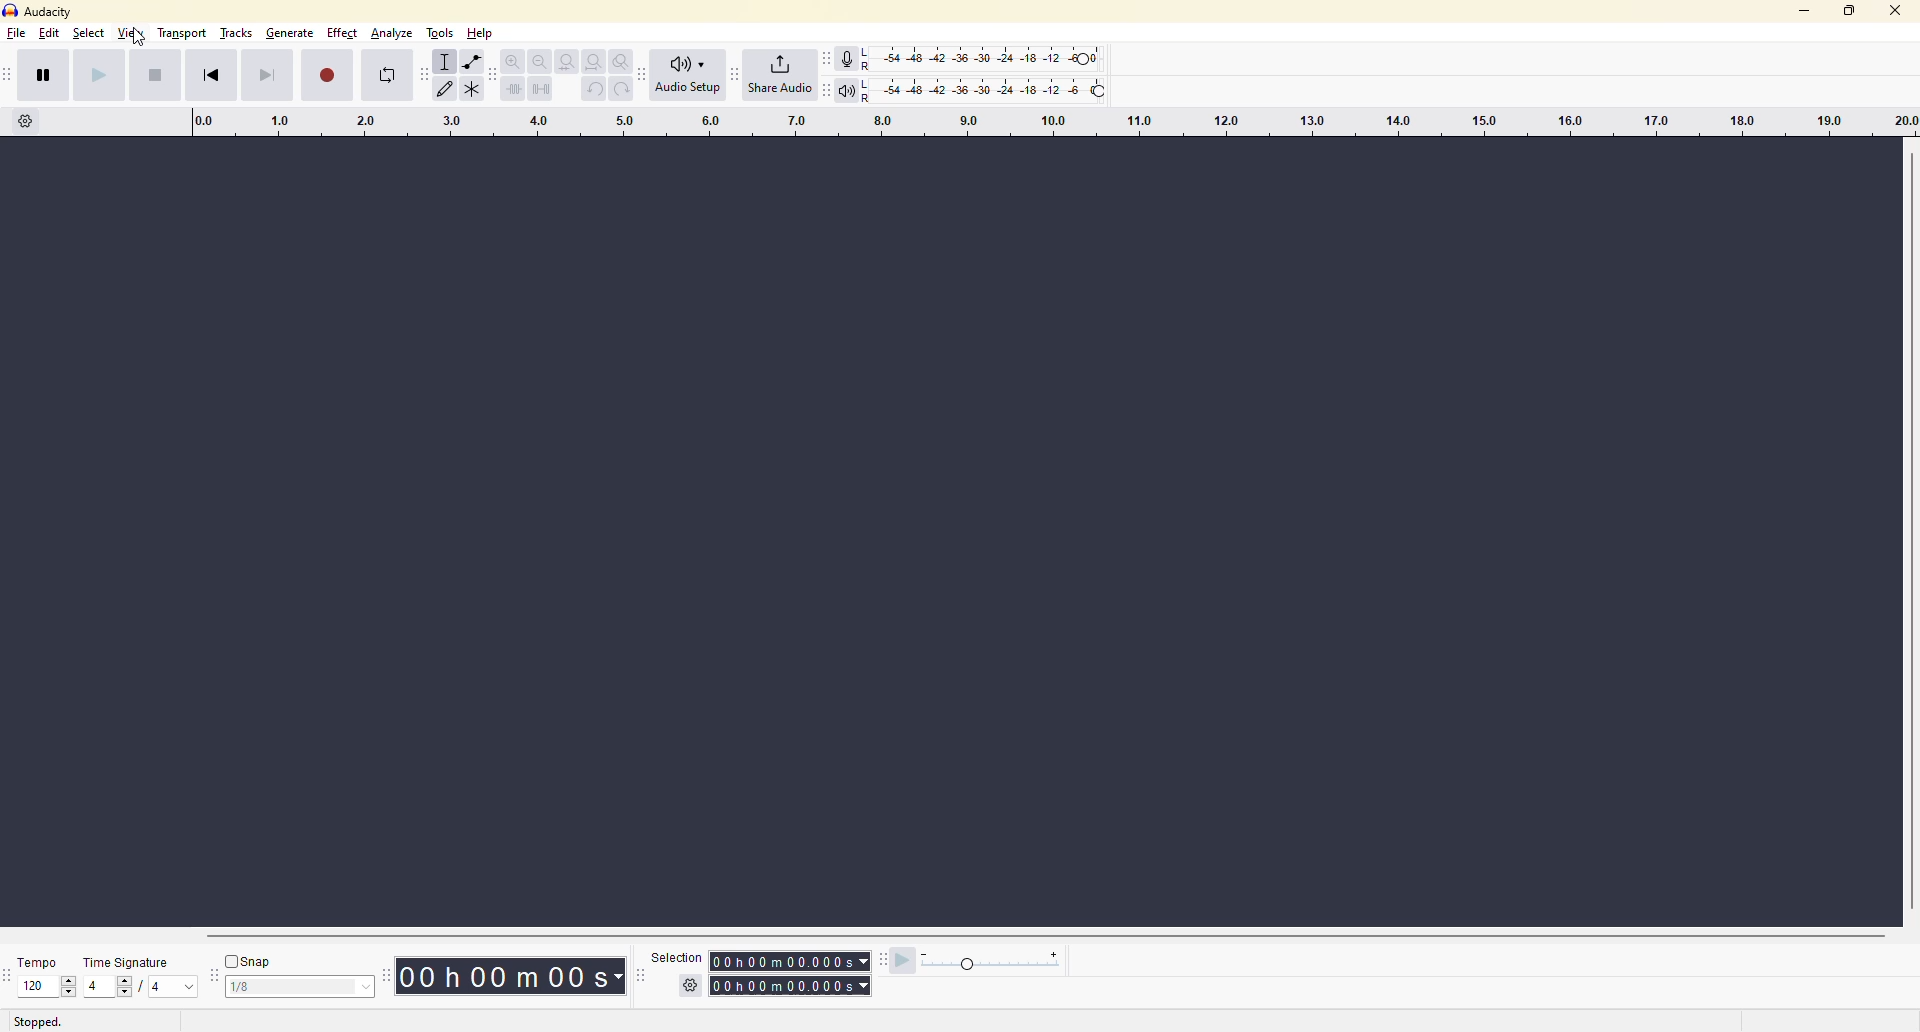 This screenshot has width=1920, height=1032. I want to click on close, so click(1892, 15).